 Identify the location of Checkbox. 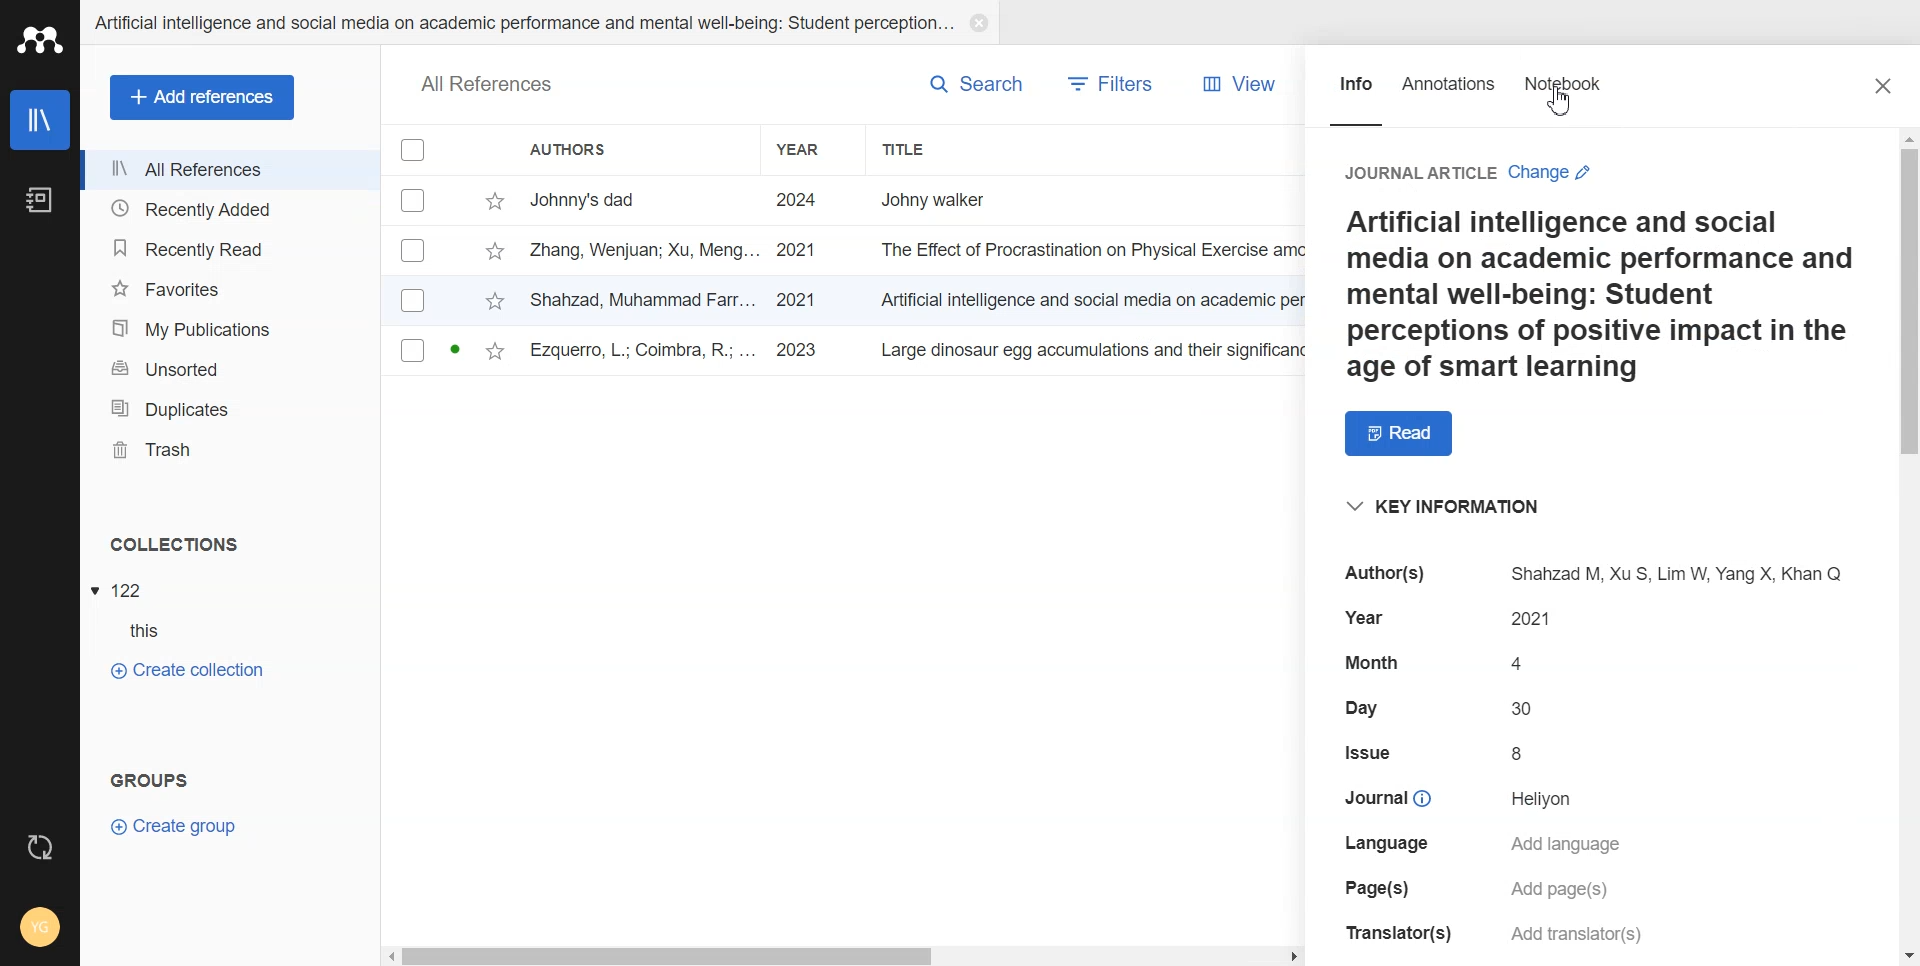
(414, 299).